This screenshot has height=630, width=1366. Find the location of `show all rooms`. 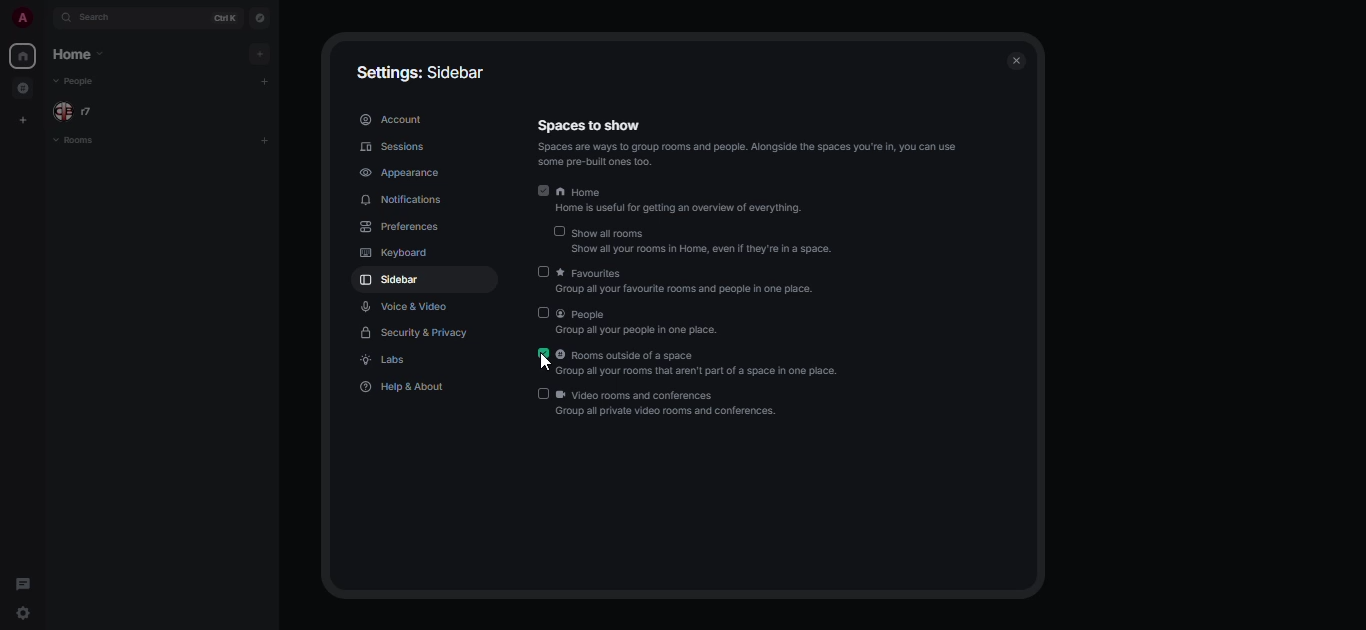

show all rooms is located at coordinates (705, 241).